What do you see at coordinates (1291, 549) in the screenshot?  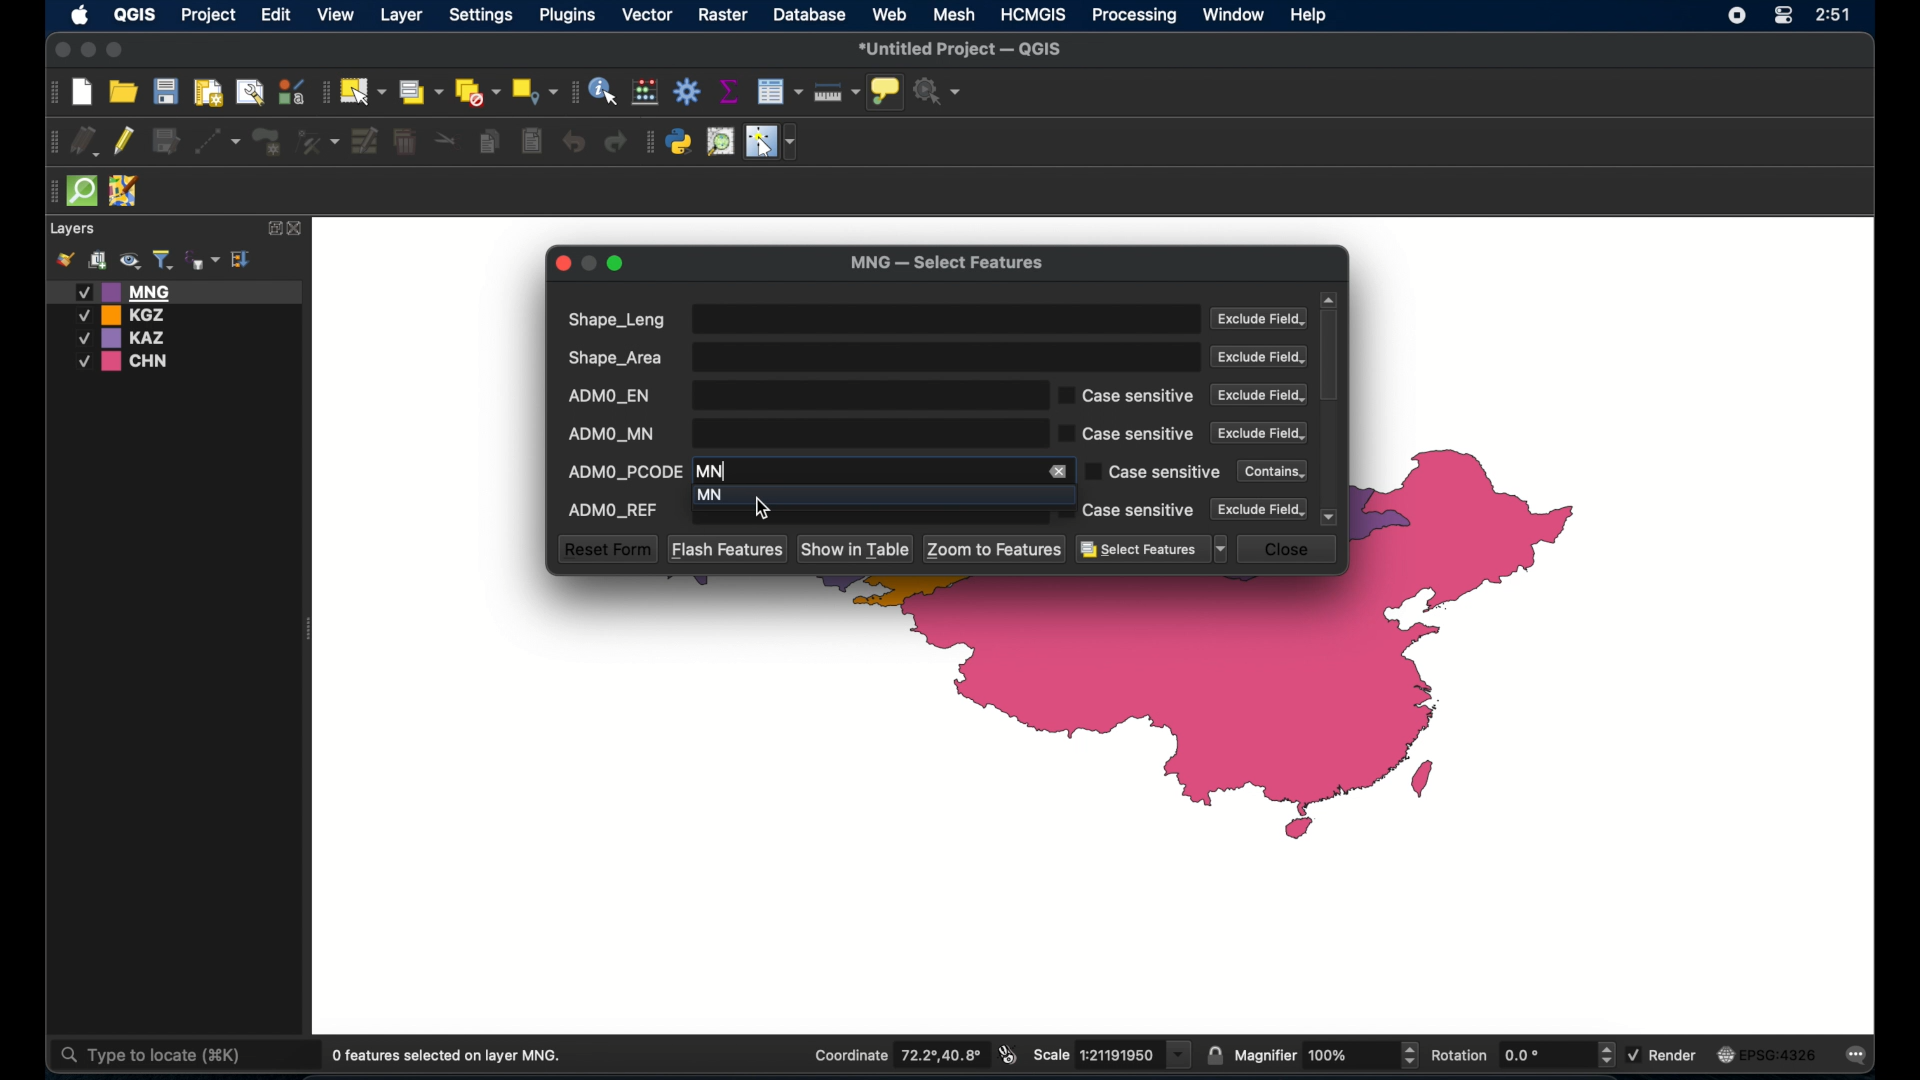 I see `close` at bounding box center [1291, 549].